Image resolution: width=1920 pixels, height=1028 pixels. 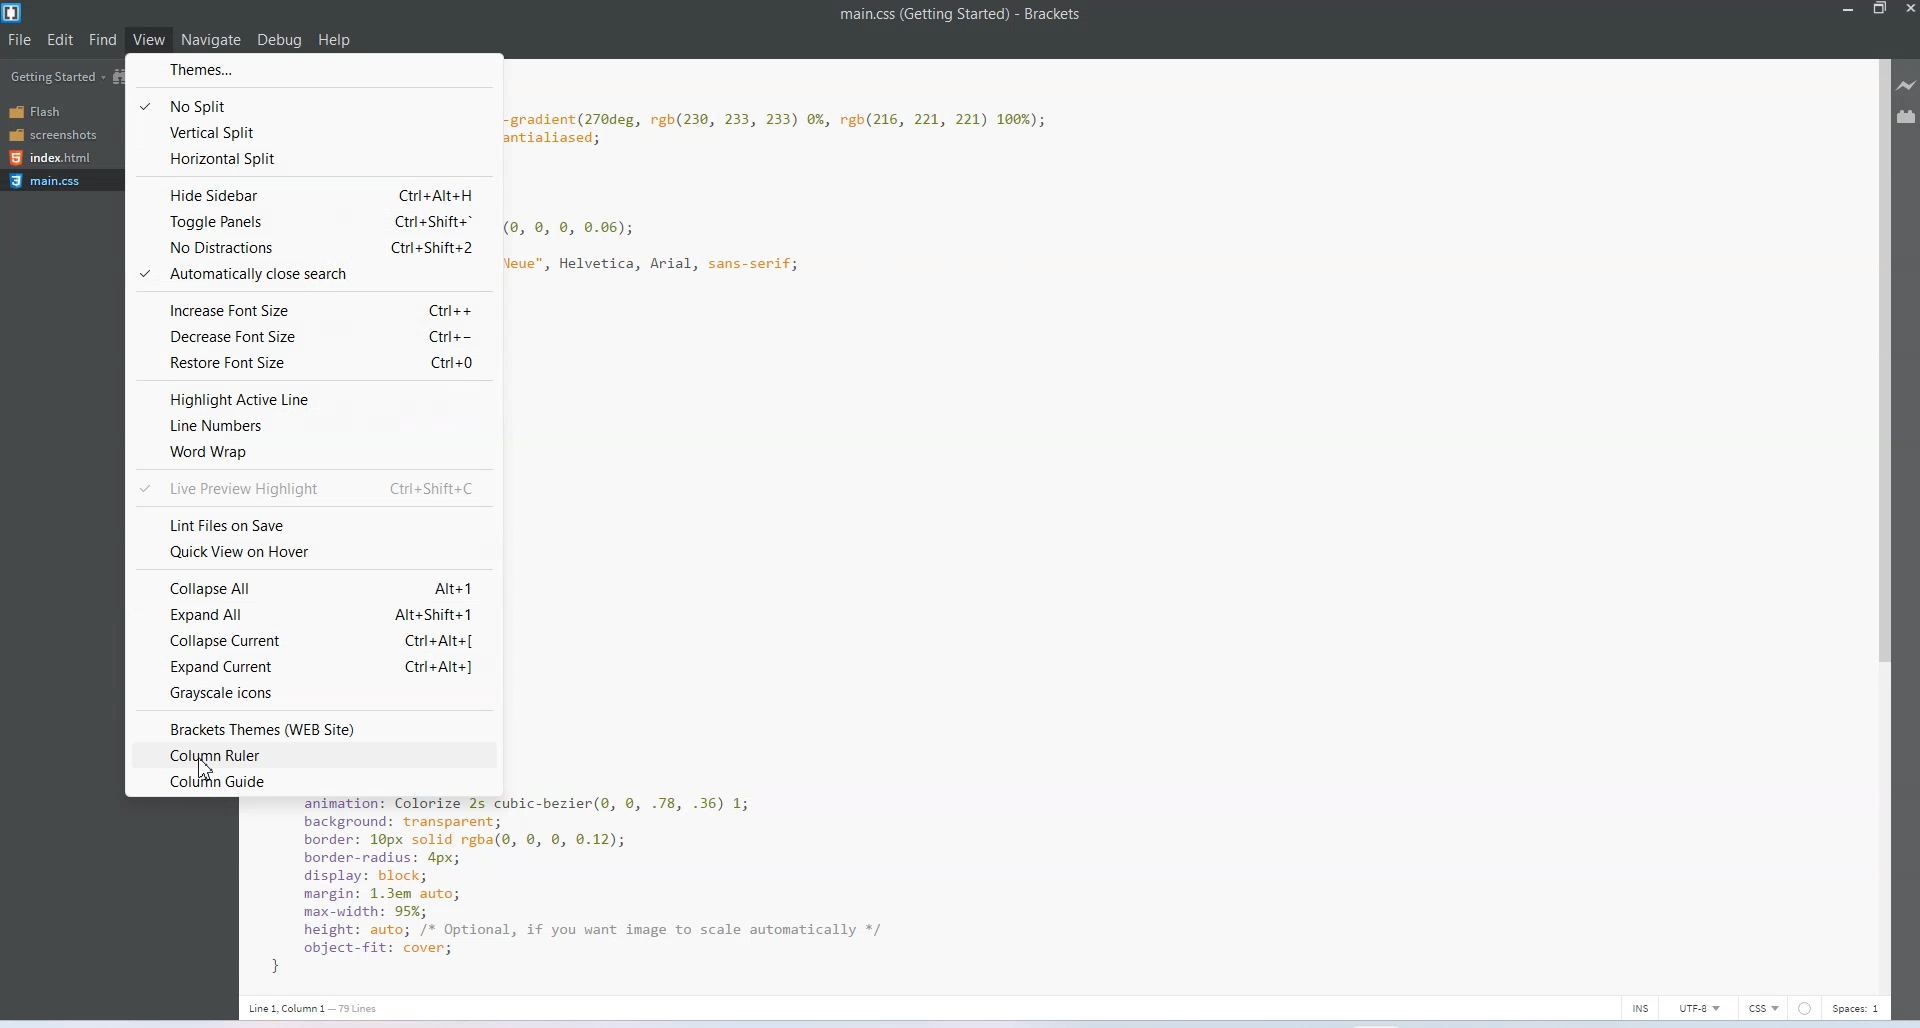 I want to click on main.css, so click(x=54, y=181).